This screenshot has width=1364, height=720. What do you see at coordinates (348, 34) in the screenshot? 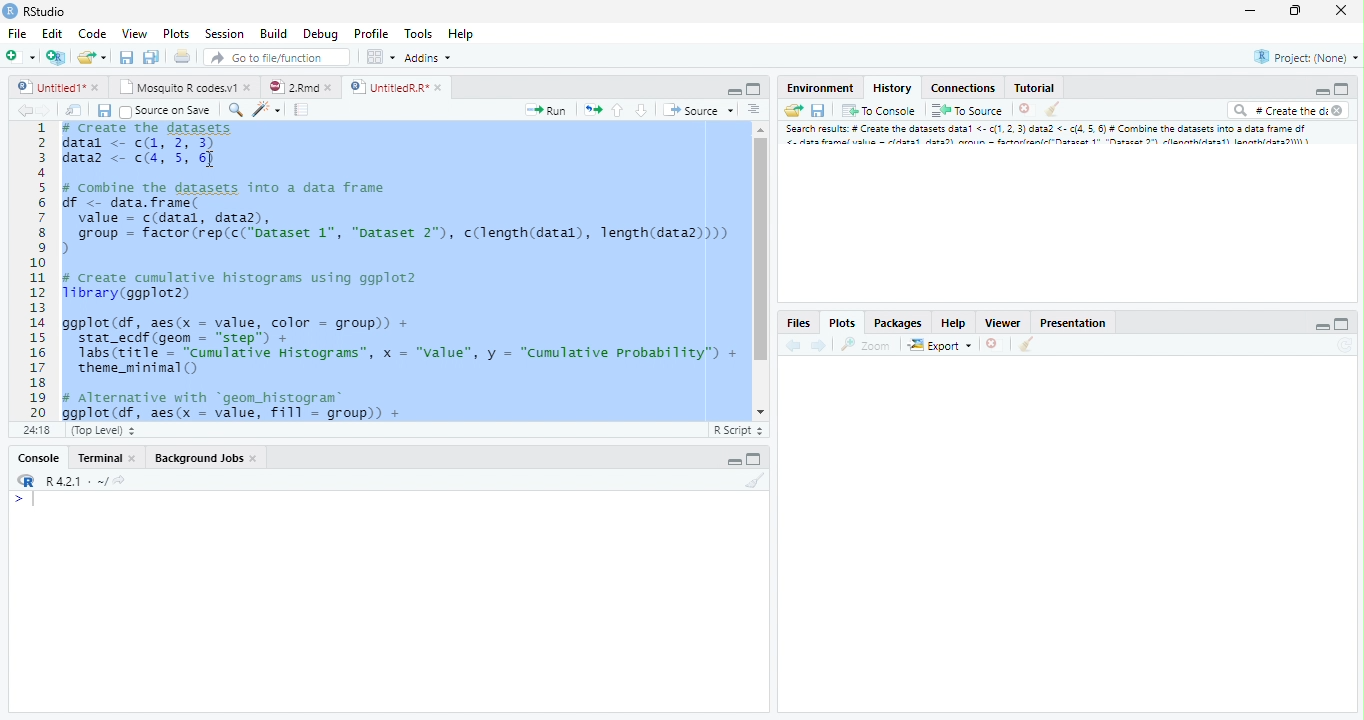
I see `Debug` at bounding box center [348, 34].